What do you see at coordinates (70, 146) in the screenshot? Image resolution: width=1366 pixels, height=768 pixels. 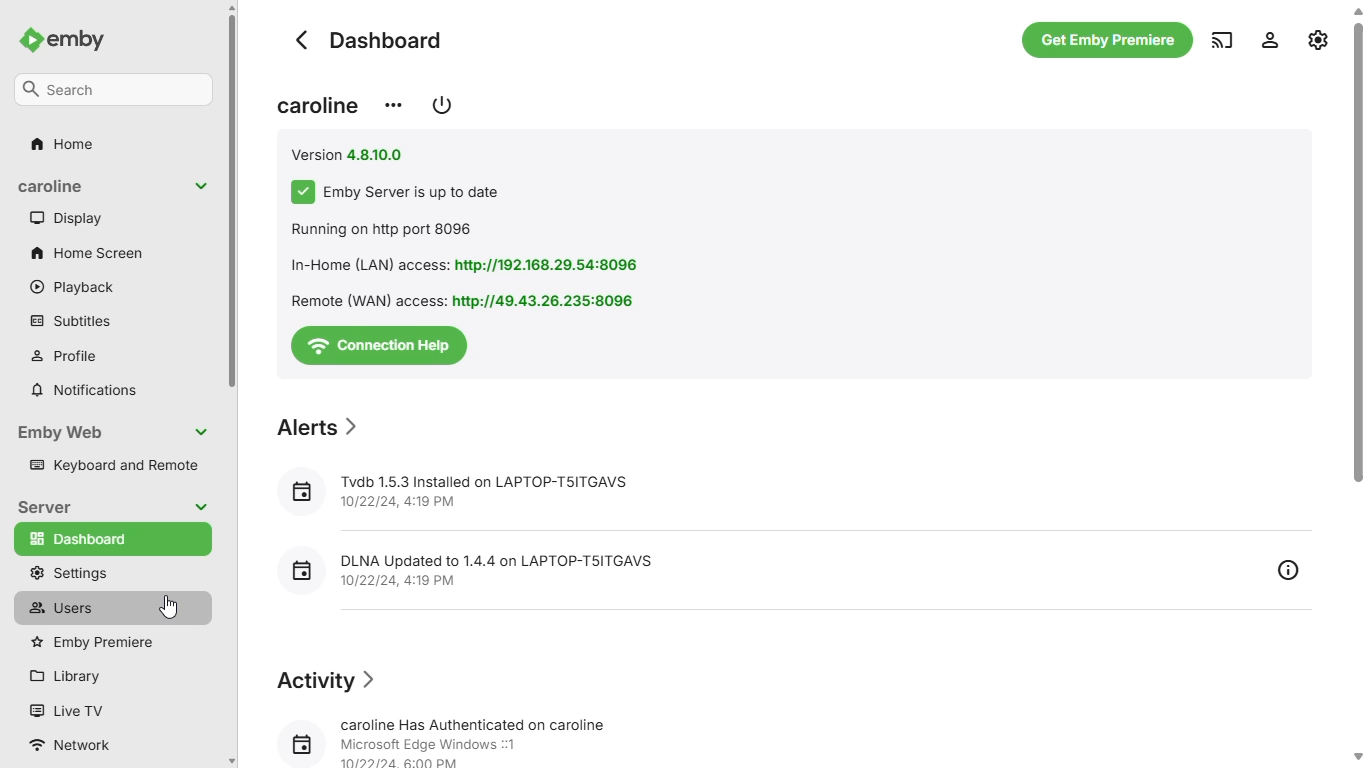 I see `home` at bounding box center [70, 146].